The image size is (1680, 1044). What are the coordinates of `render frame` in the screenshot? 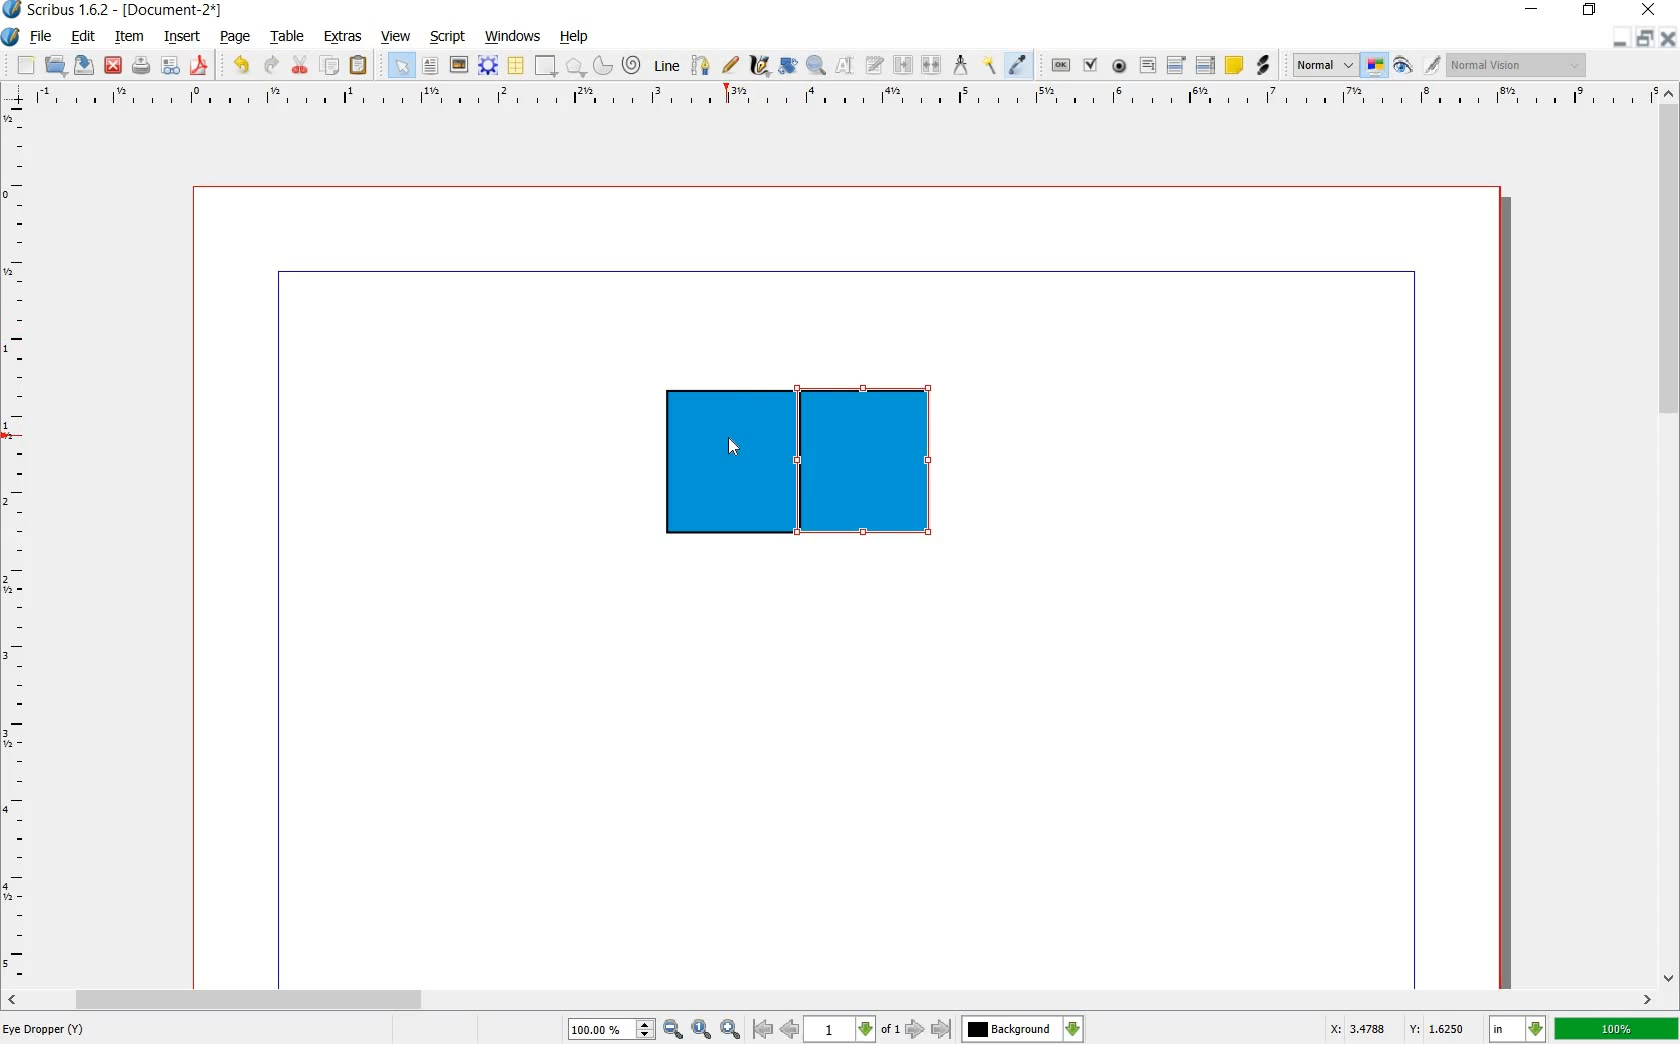 It's located at (488, 66).